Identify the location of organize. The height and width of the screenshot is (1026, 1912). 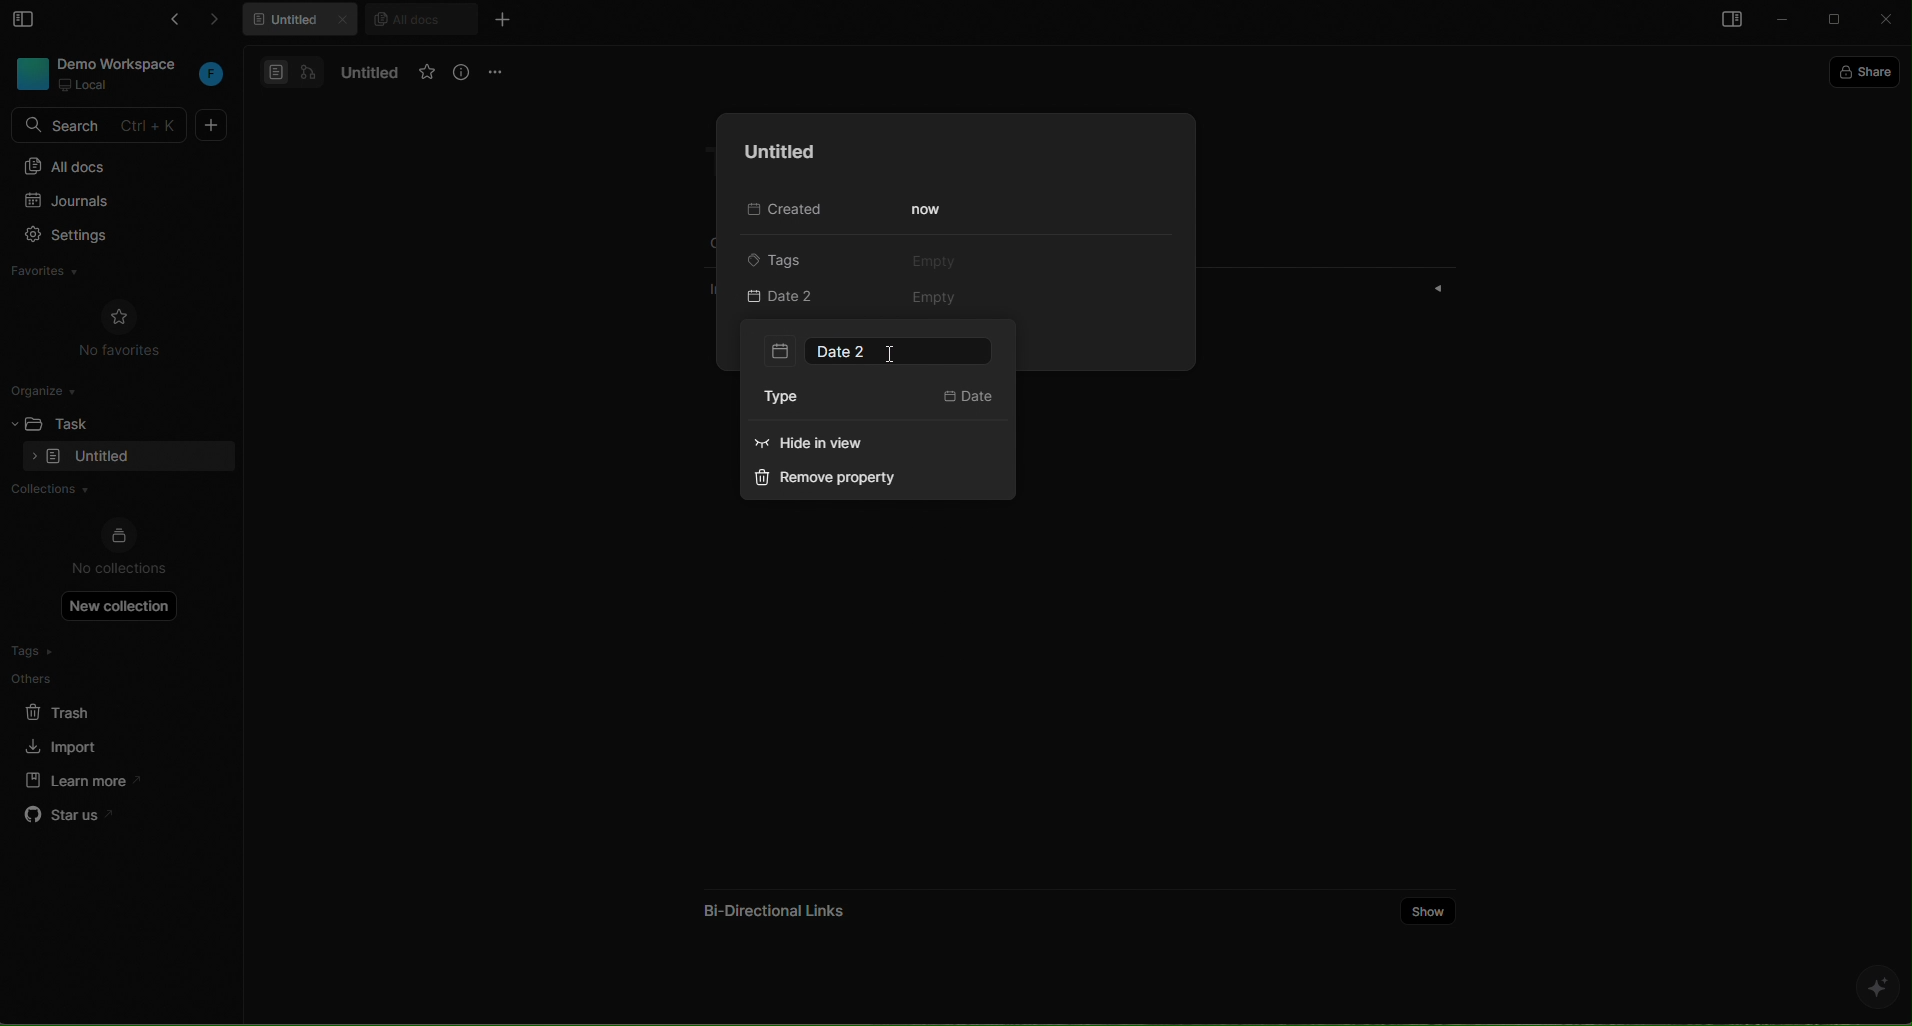
(51, 389).